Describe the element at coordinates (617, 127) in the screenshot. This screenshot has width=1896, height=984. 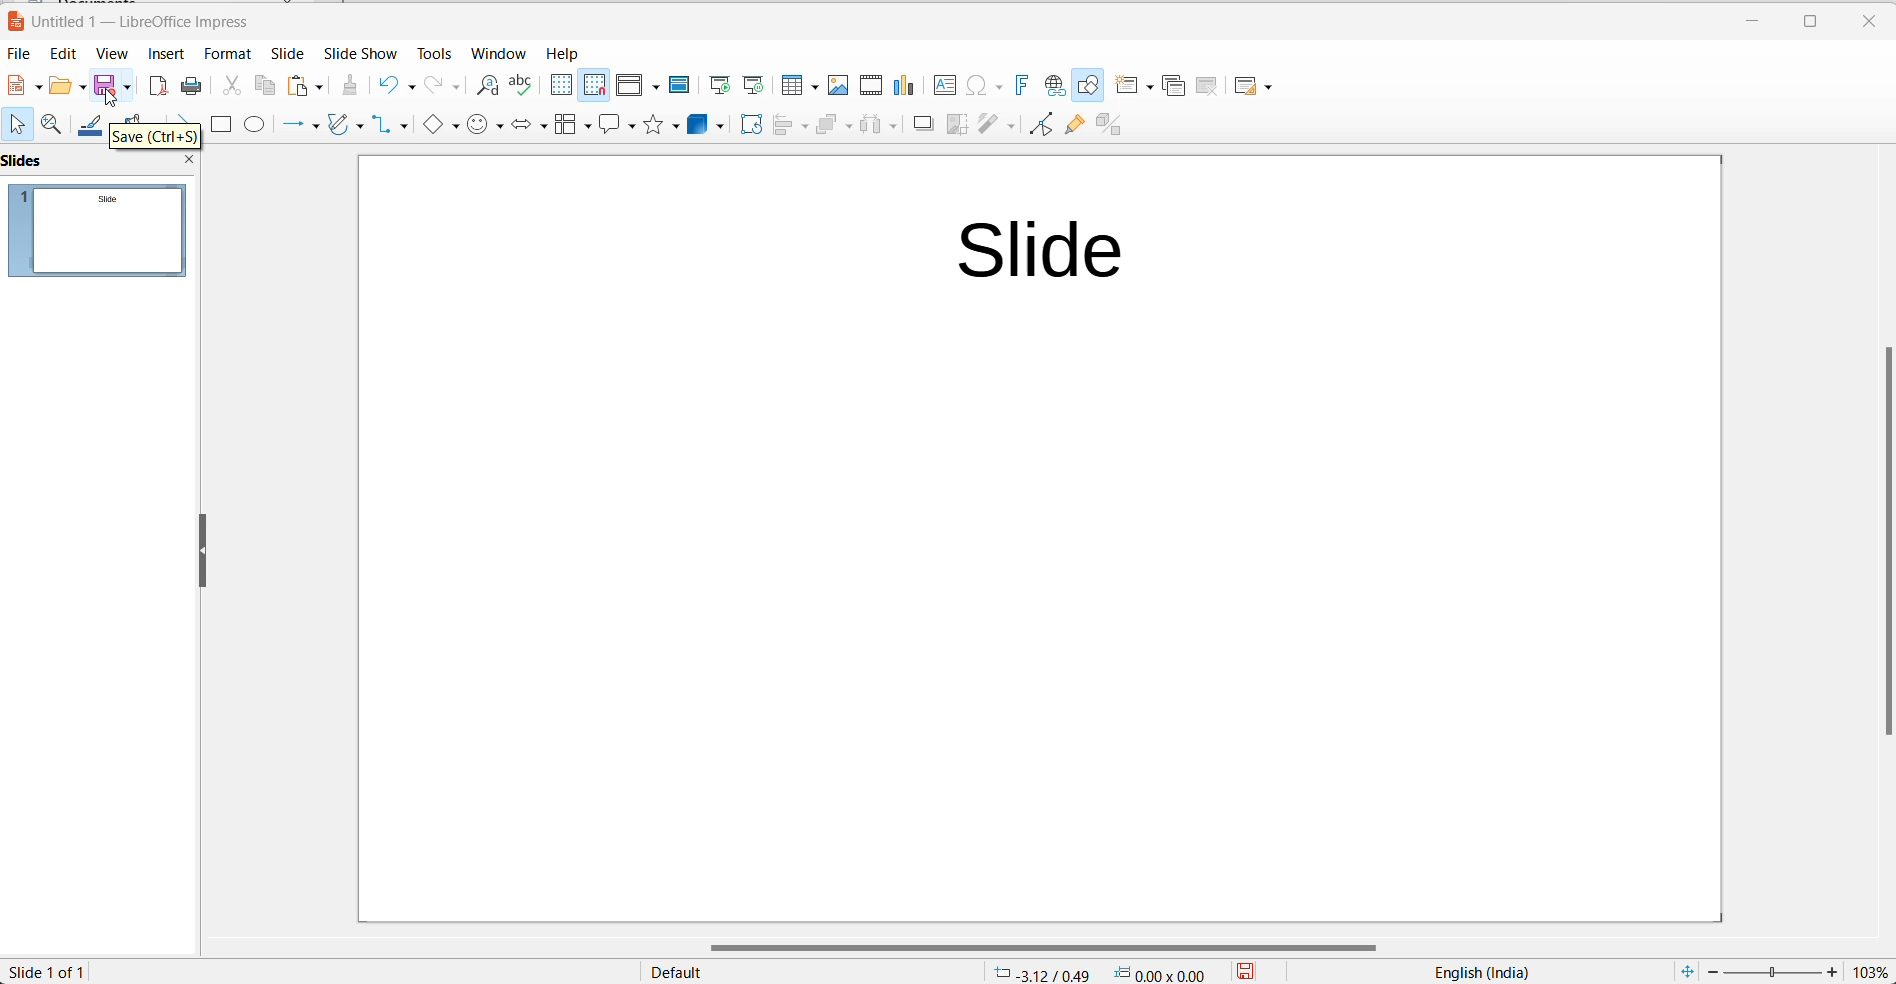
I see `callout shapes` at that location.